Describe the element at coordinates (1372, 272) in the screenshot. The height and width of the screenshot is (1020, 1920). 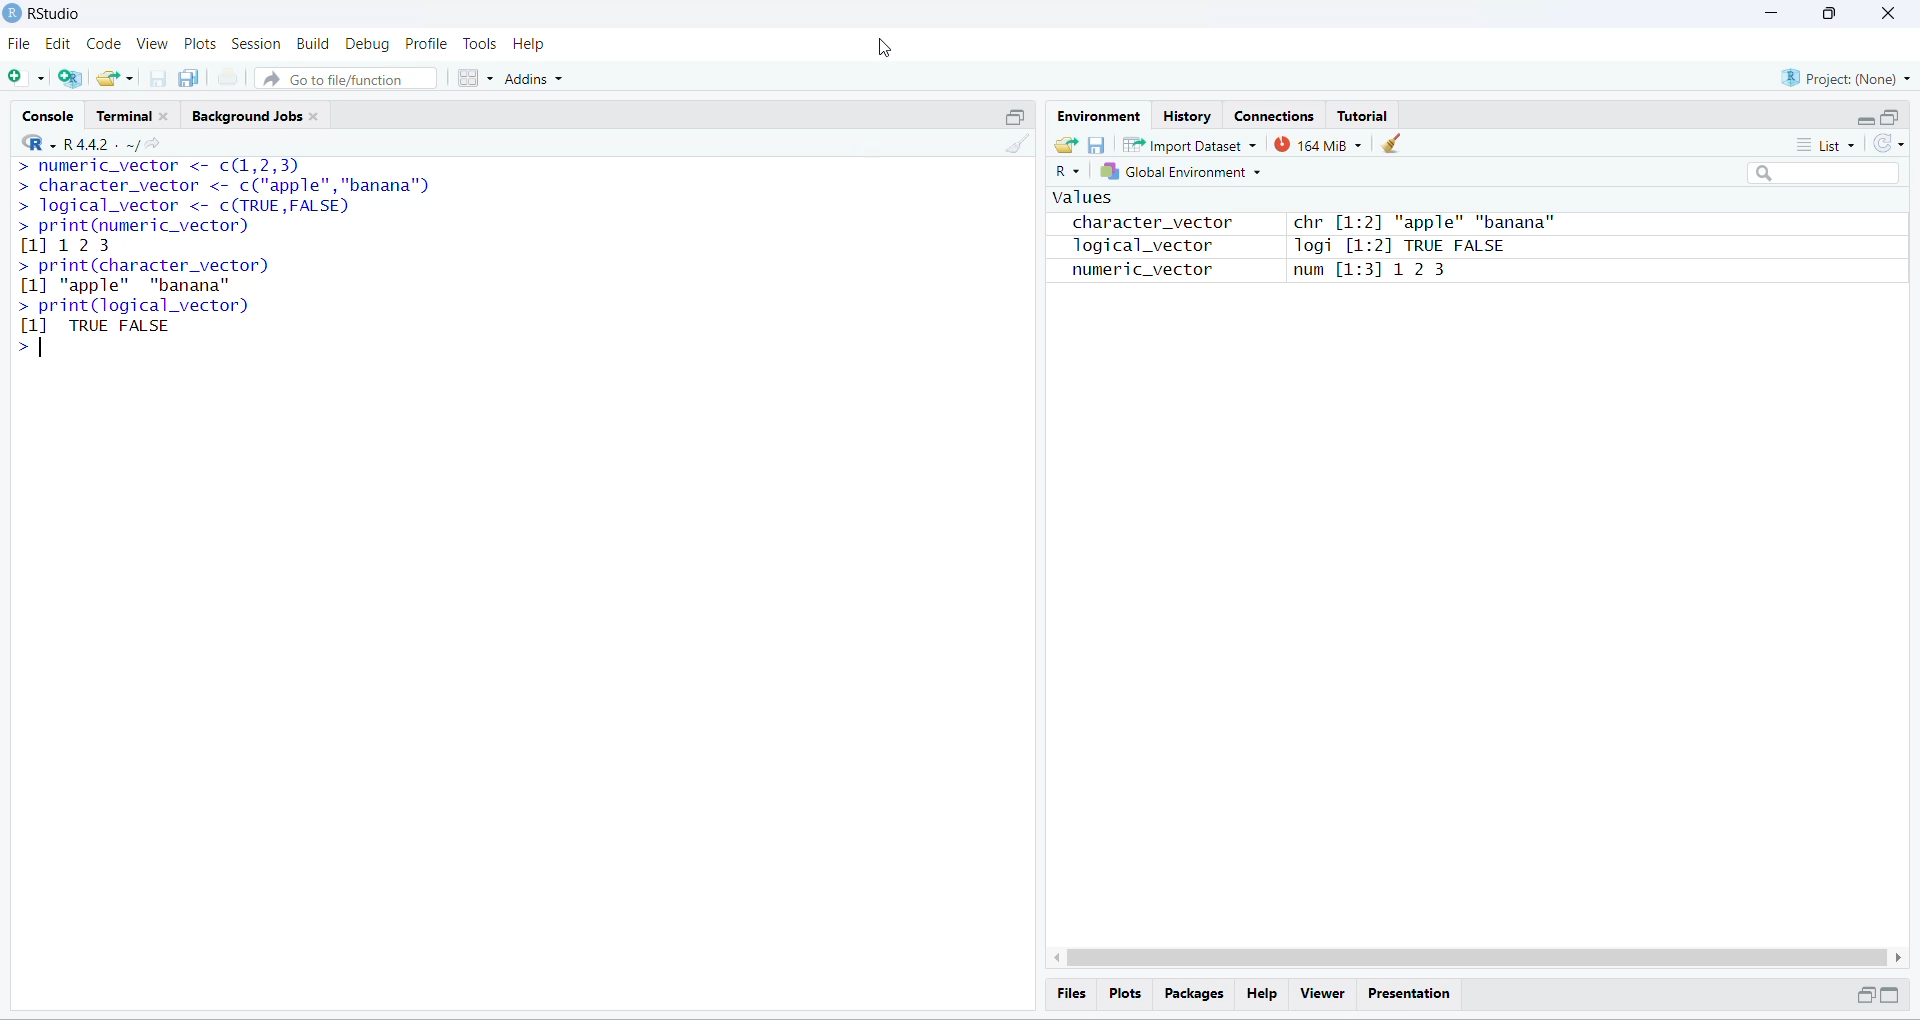
I see `num [1:31 12 3` at that location.